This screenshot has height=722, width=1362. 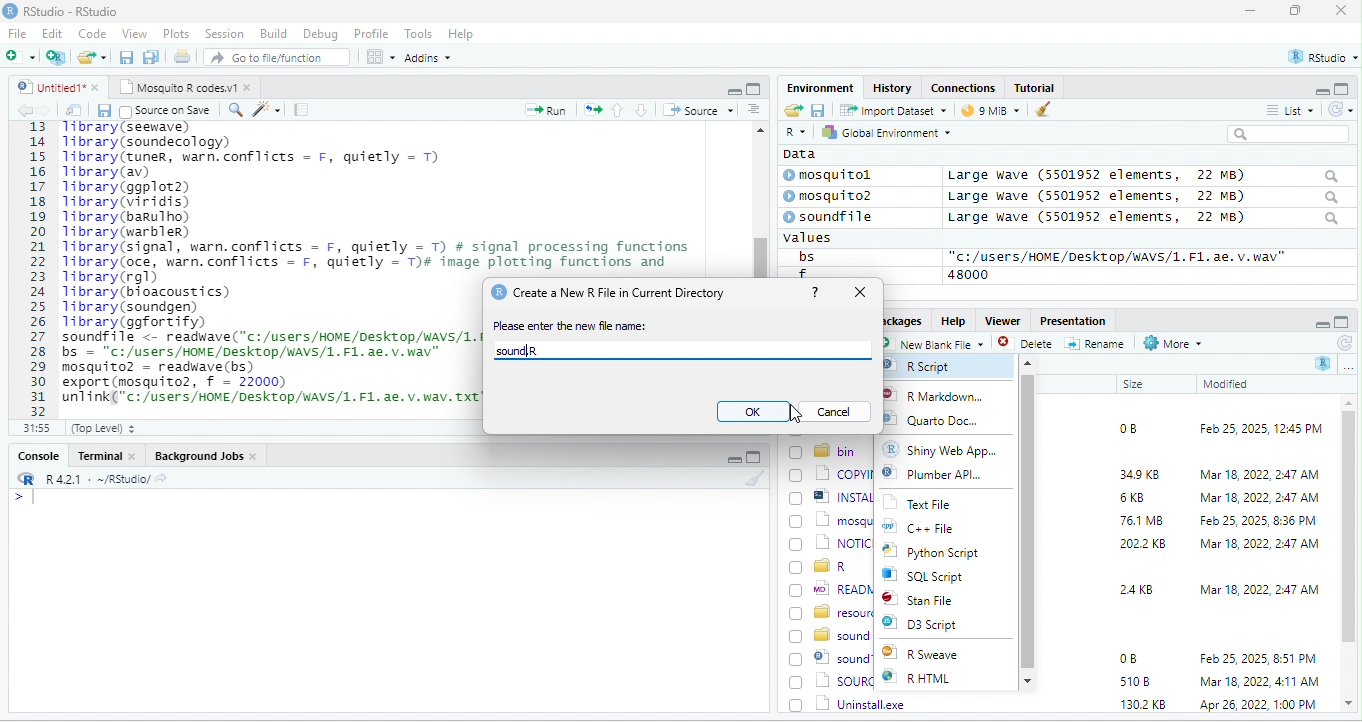 What do you see at coordinates (64, 10) in the screenshot?
I see `RStudio` at bounding box center [64, 10].